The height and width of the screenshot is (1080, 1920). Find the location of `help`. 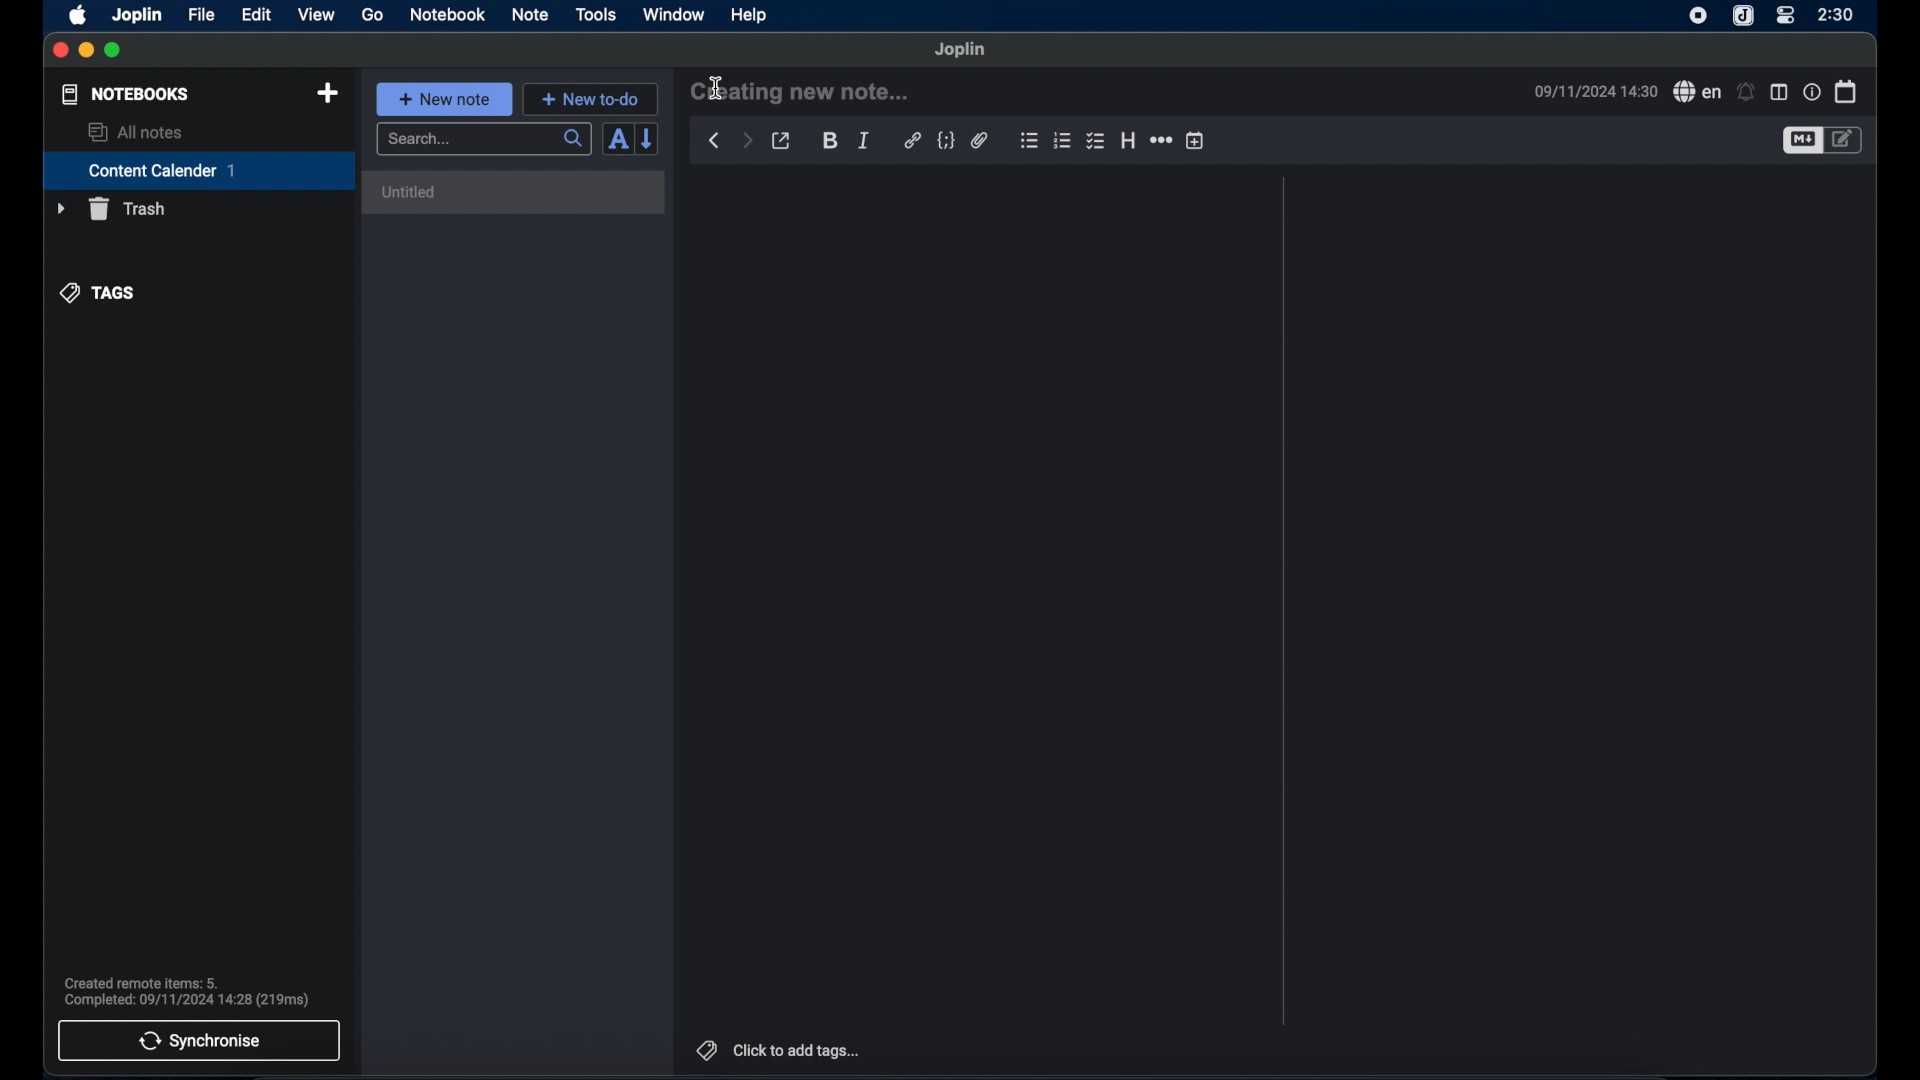

help is located at coordinates (751, 16).